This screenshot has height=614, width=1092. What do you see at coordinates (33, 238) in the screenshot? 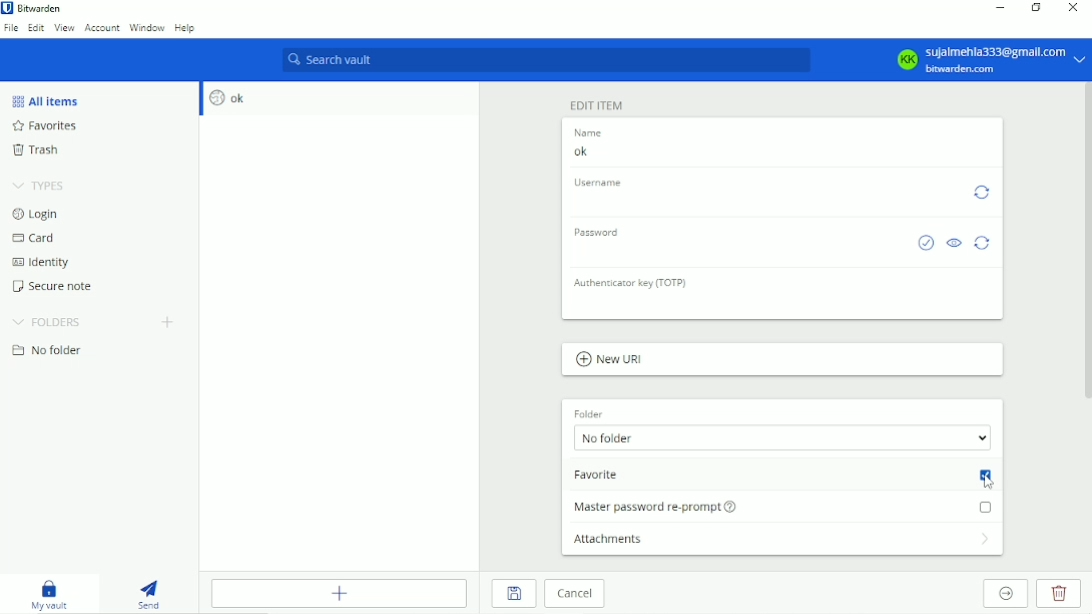
I see `Card` at bounding box center [33, 238].